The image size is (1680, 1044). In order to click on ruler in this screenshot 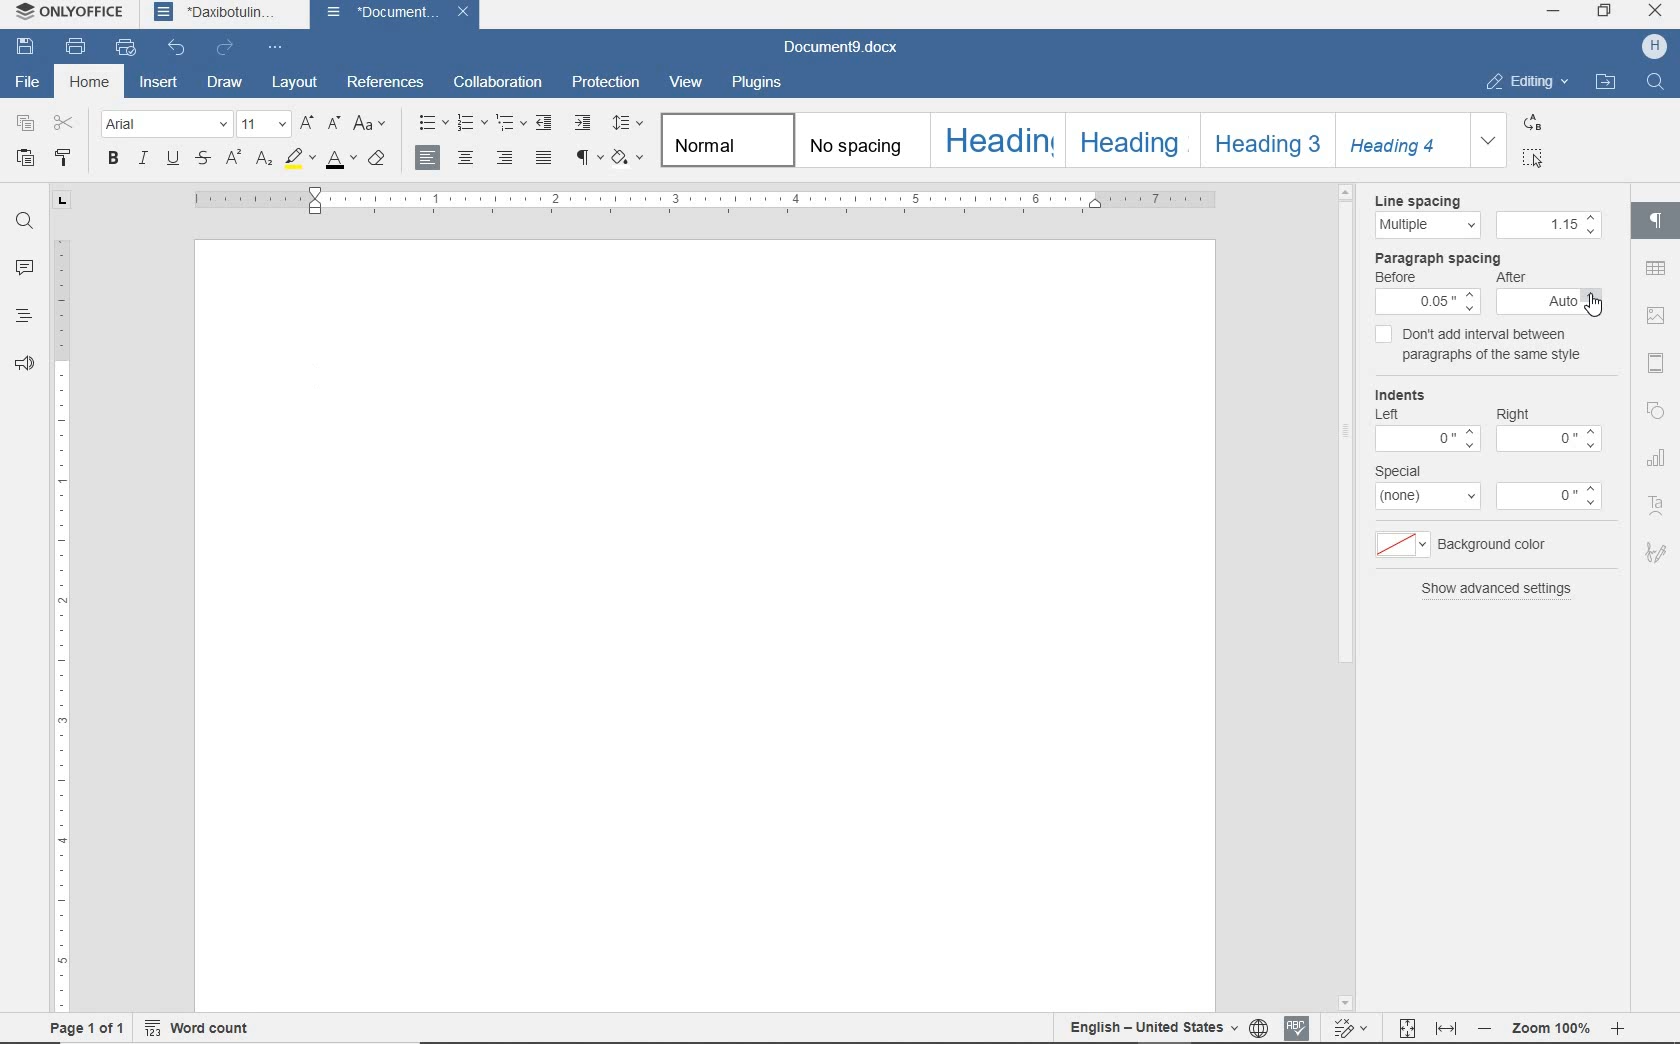, I will do `click(59, 624)`.